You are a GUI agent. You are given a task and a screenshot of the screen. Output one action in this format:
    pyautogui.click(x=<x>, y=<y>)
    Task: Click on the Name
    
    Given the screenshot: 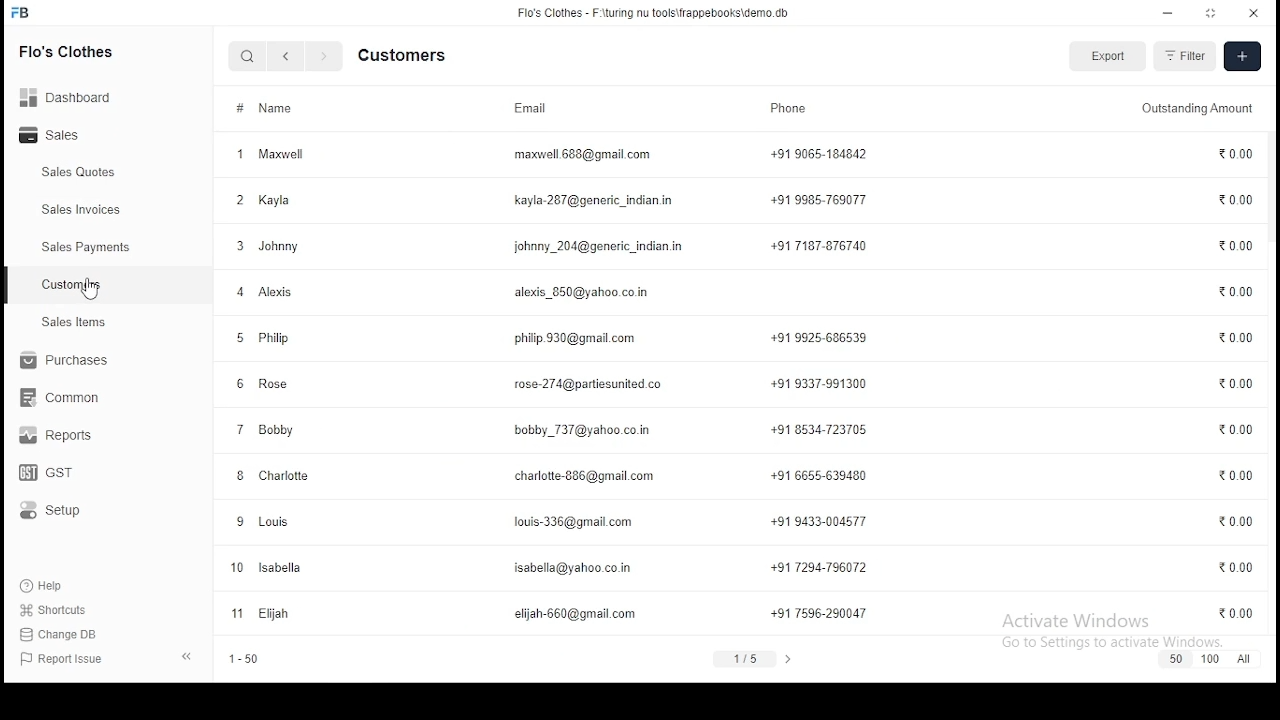 What is the action you would take?
    pyautogui.click(x=275, y=108)
    